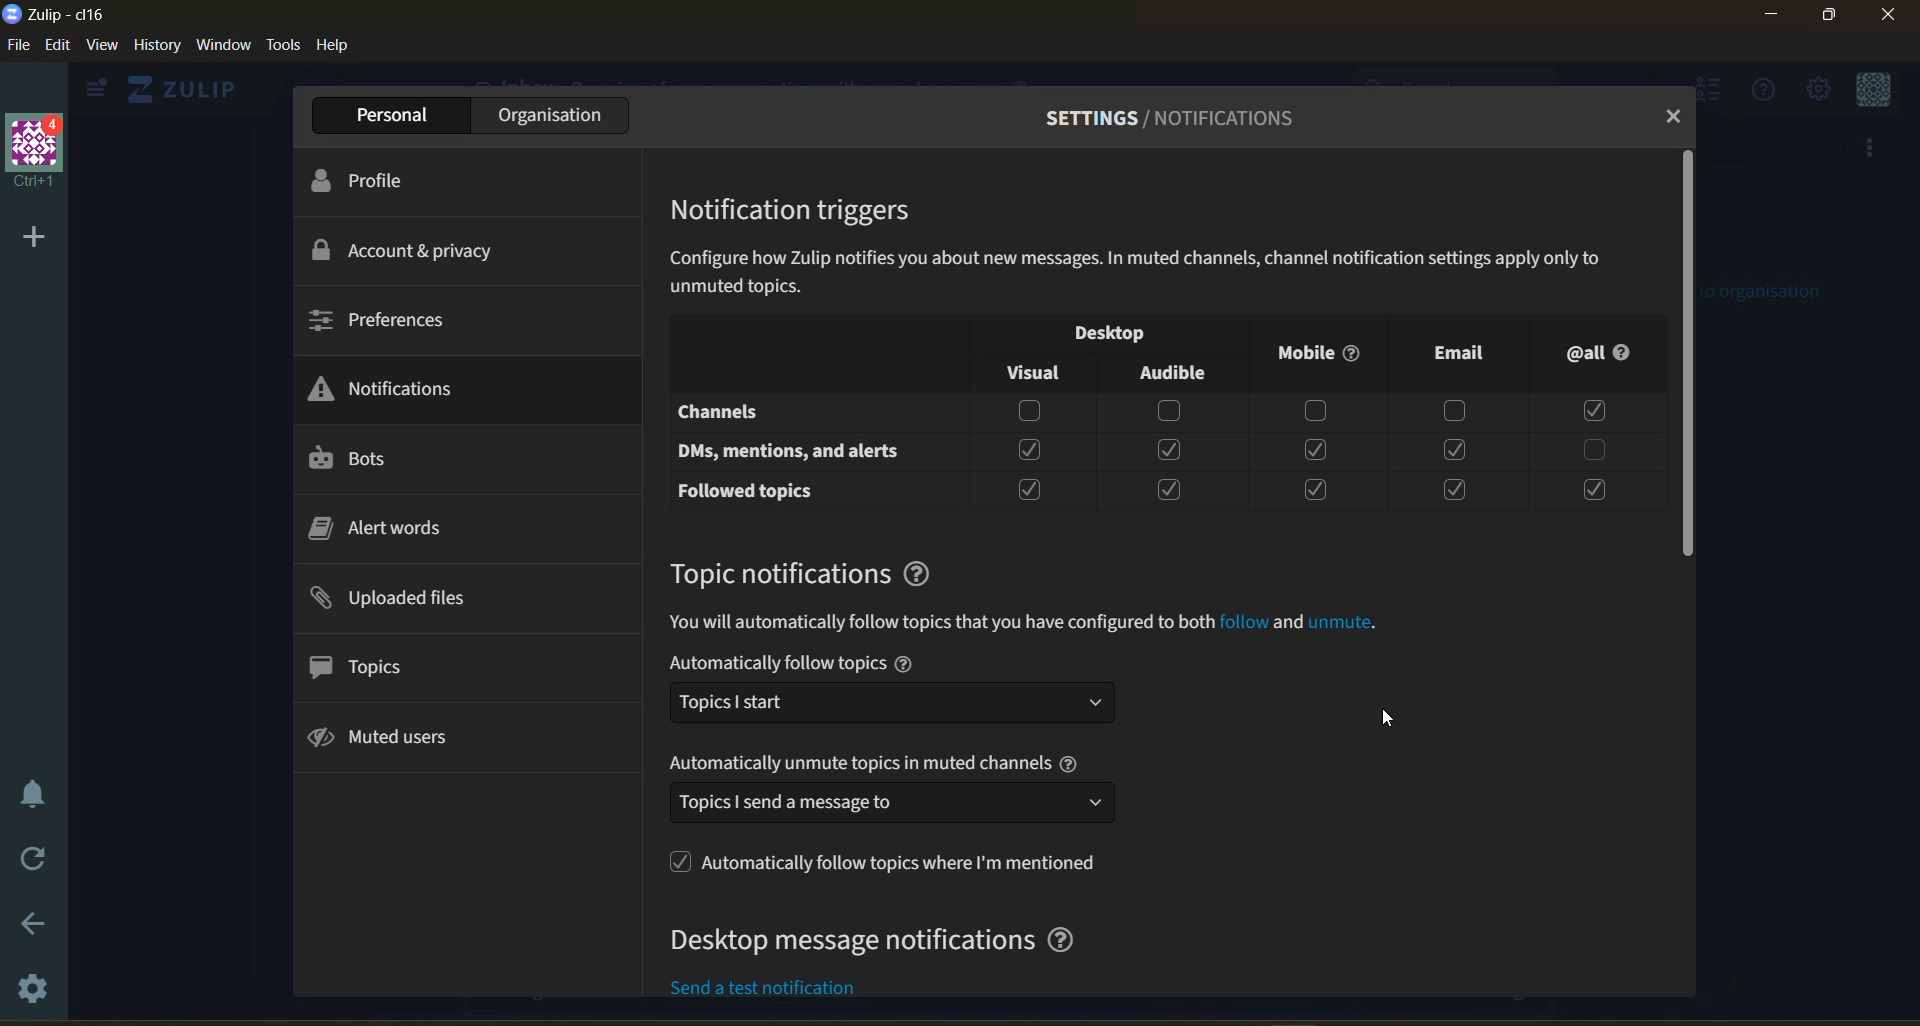 The width and height of the screenshot is (1920, 1026). Describe the element at coordinates (1038, 624) in the screenshot. I see `information` at that location.